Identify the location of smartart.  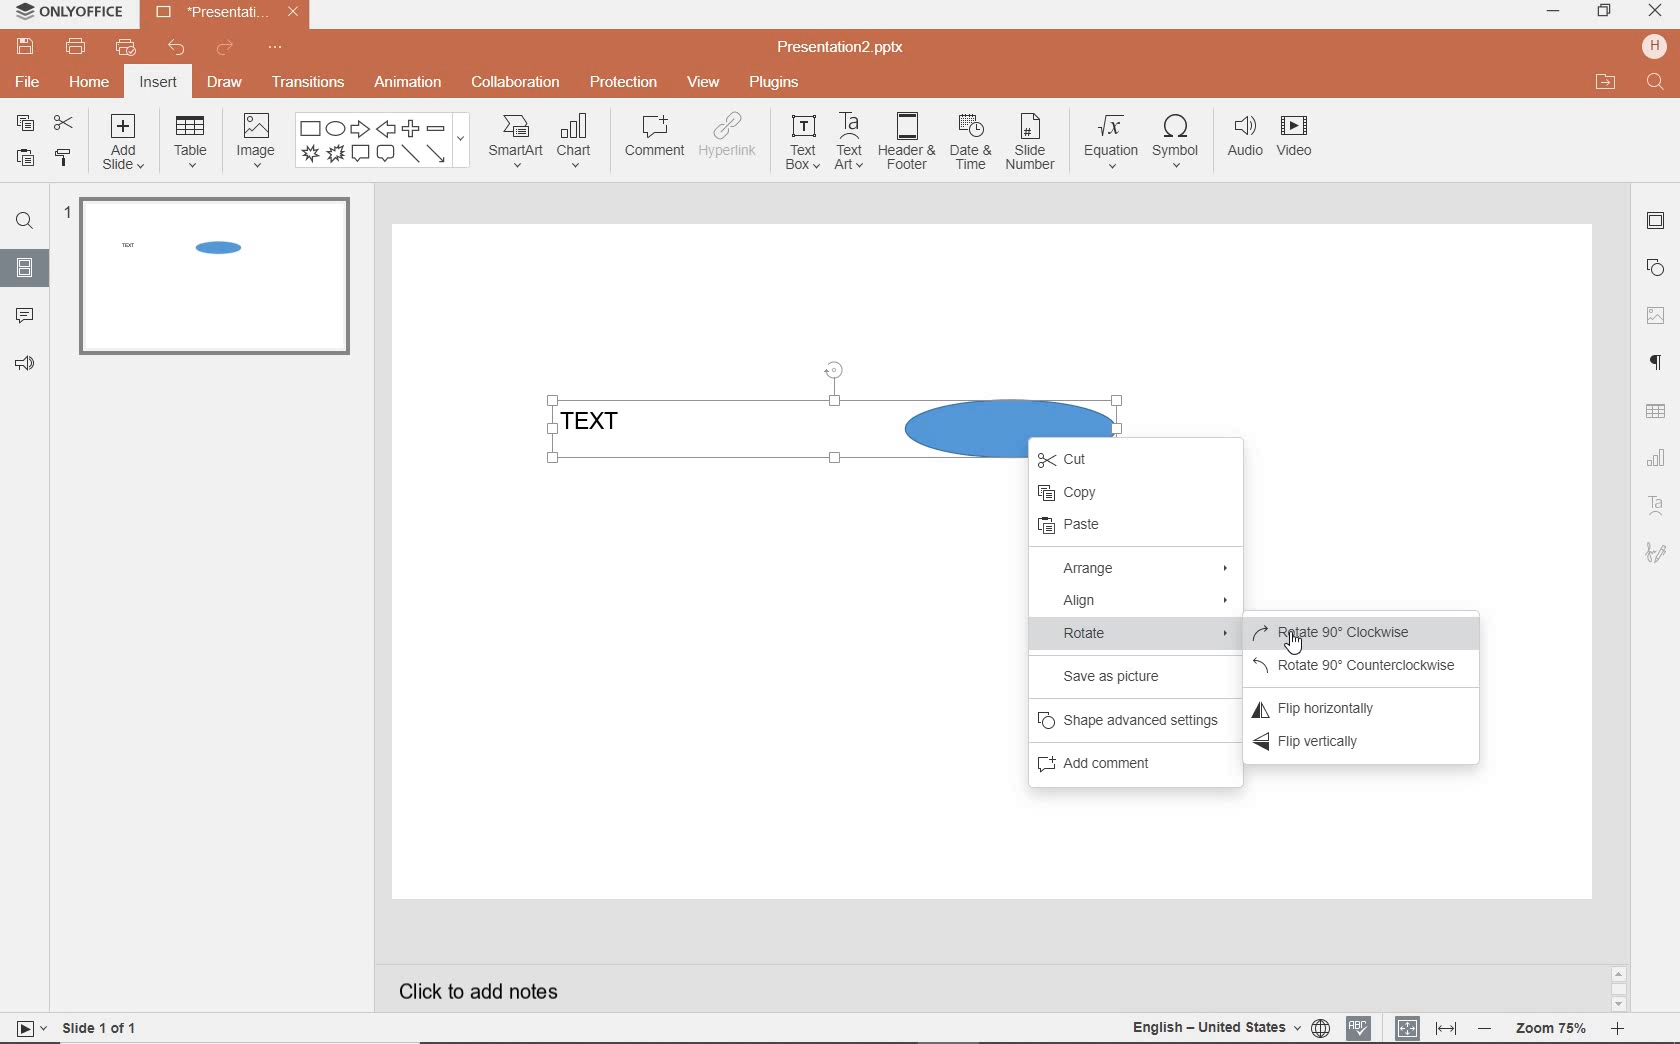
(515, 140).